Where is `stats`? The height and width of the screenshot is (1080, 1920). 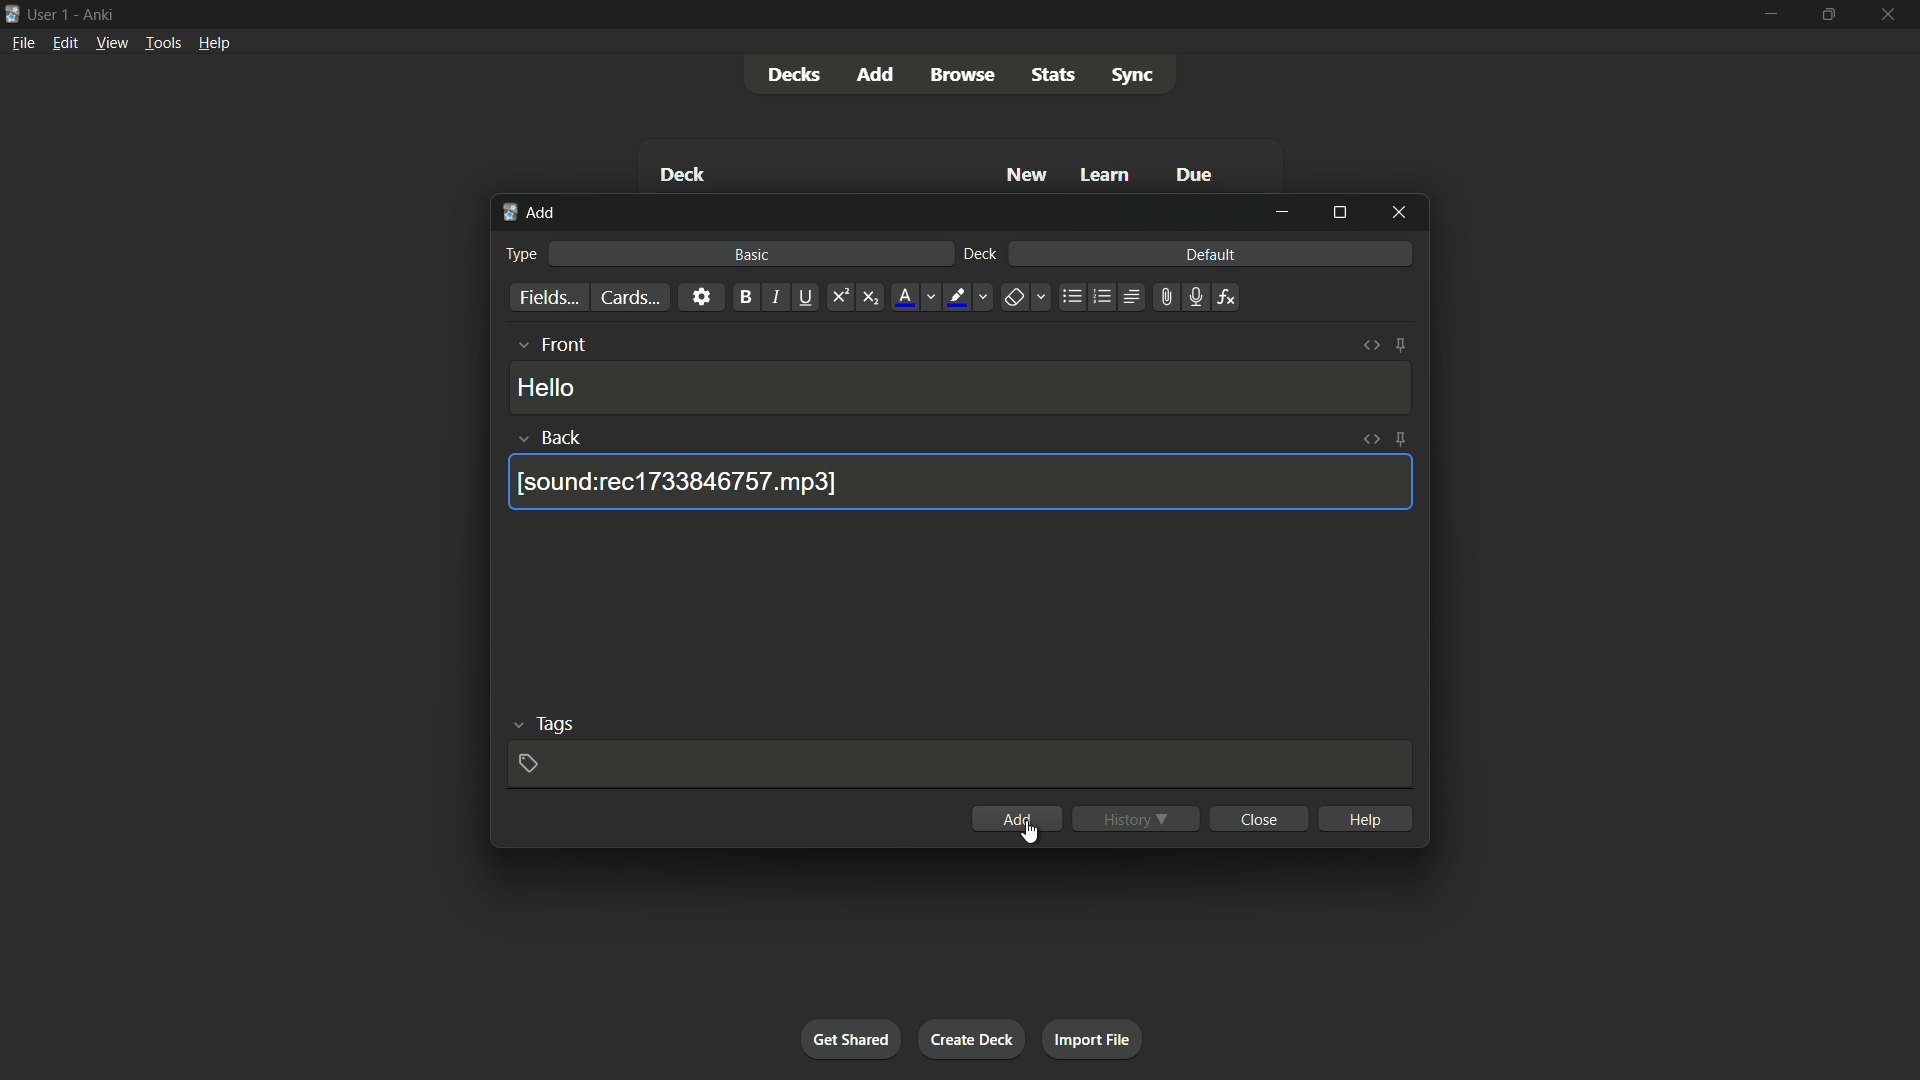
stats is located at coordinates (1052, 74).